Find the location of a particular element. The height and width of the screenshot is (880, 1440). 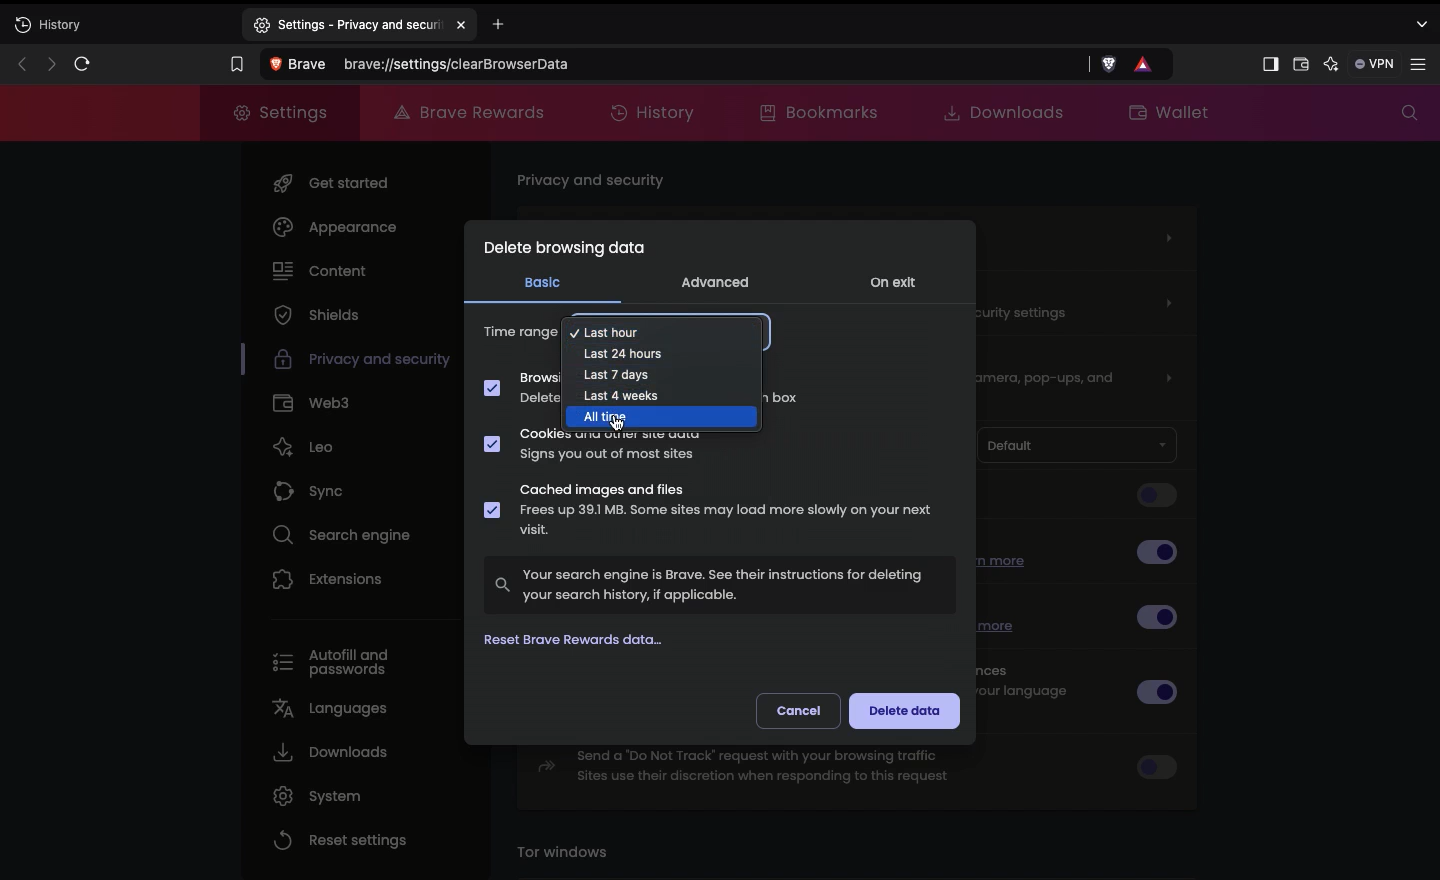

Delete data is located at coordinates (905, 712).